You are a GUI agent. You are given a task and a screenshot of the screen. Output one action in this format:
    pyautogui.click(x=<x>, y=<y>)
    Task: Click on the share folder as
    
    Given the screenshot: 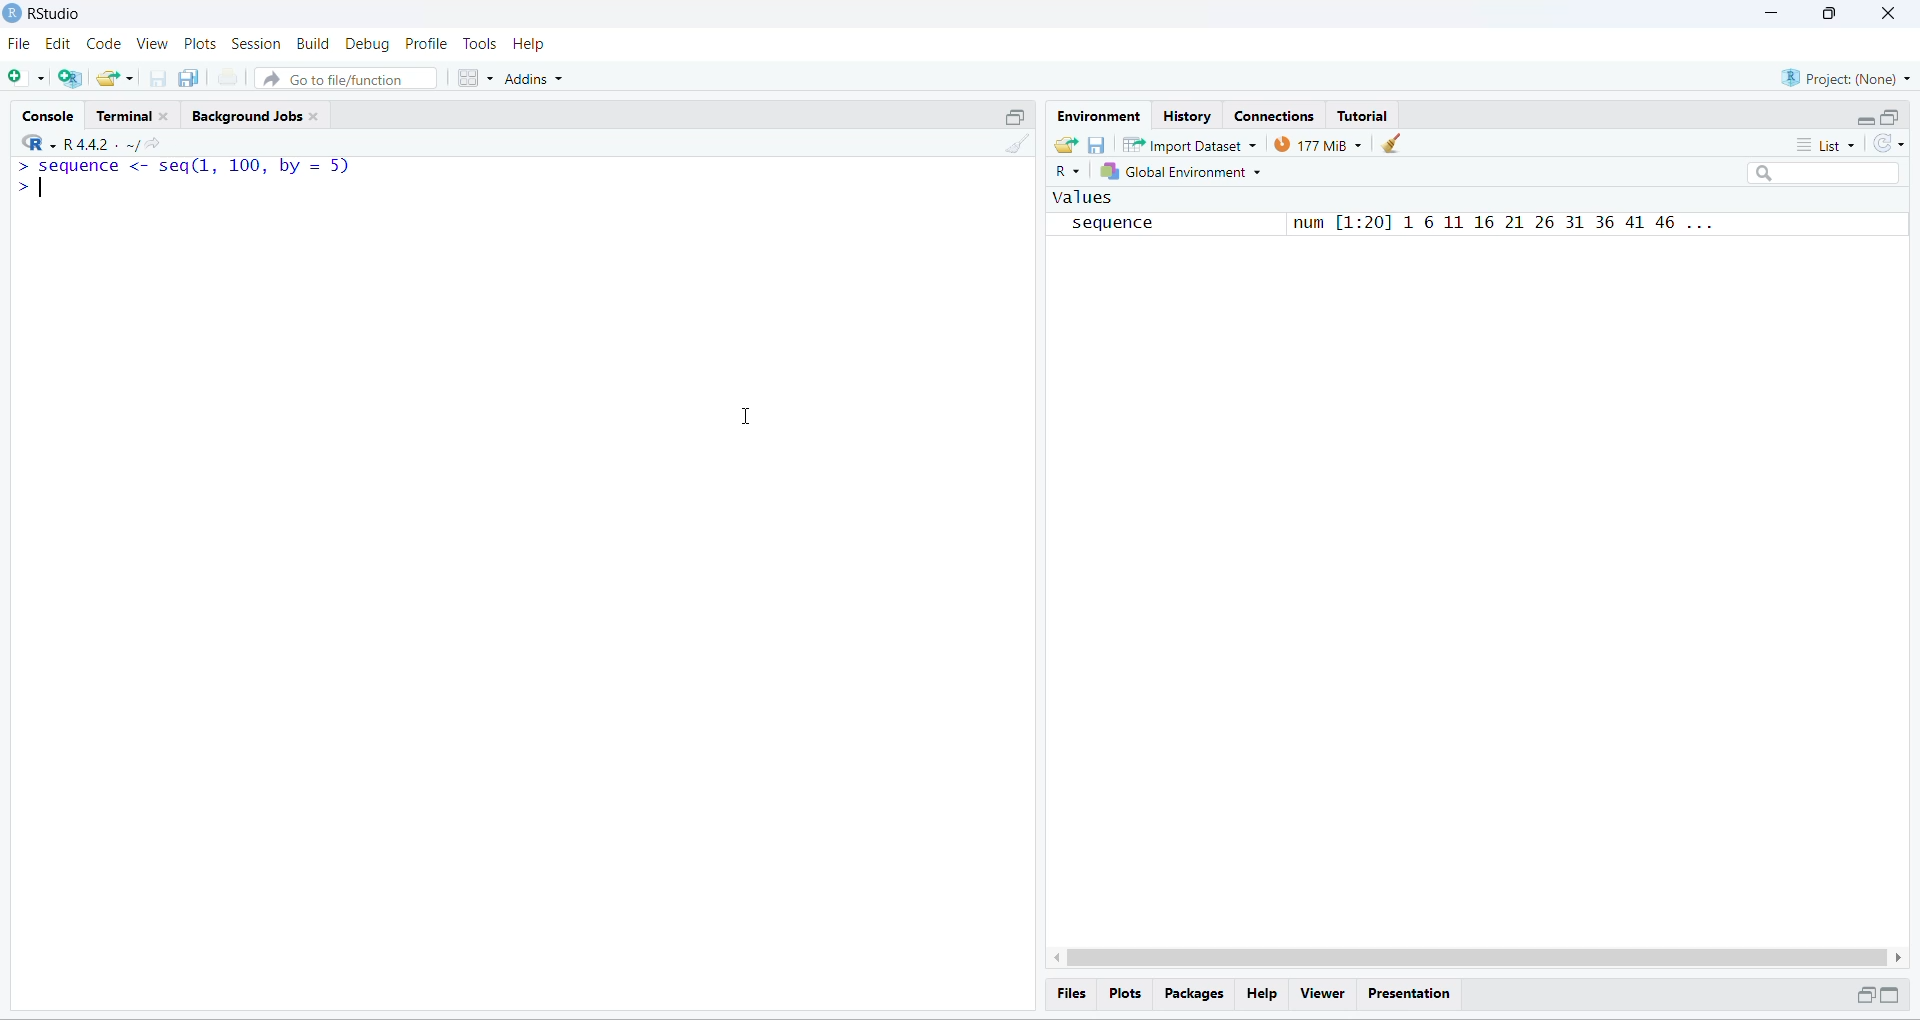 What is the action you would take?
    pyautogui.click(x=117, y=79)
    